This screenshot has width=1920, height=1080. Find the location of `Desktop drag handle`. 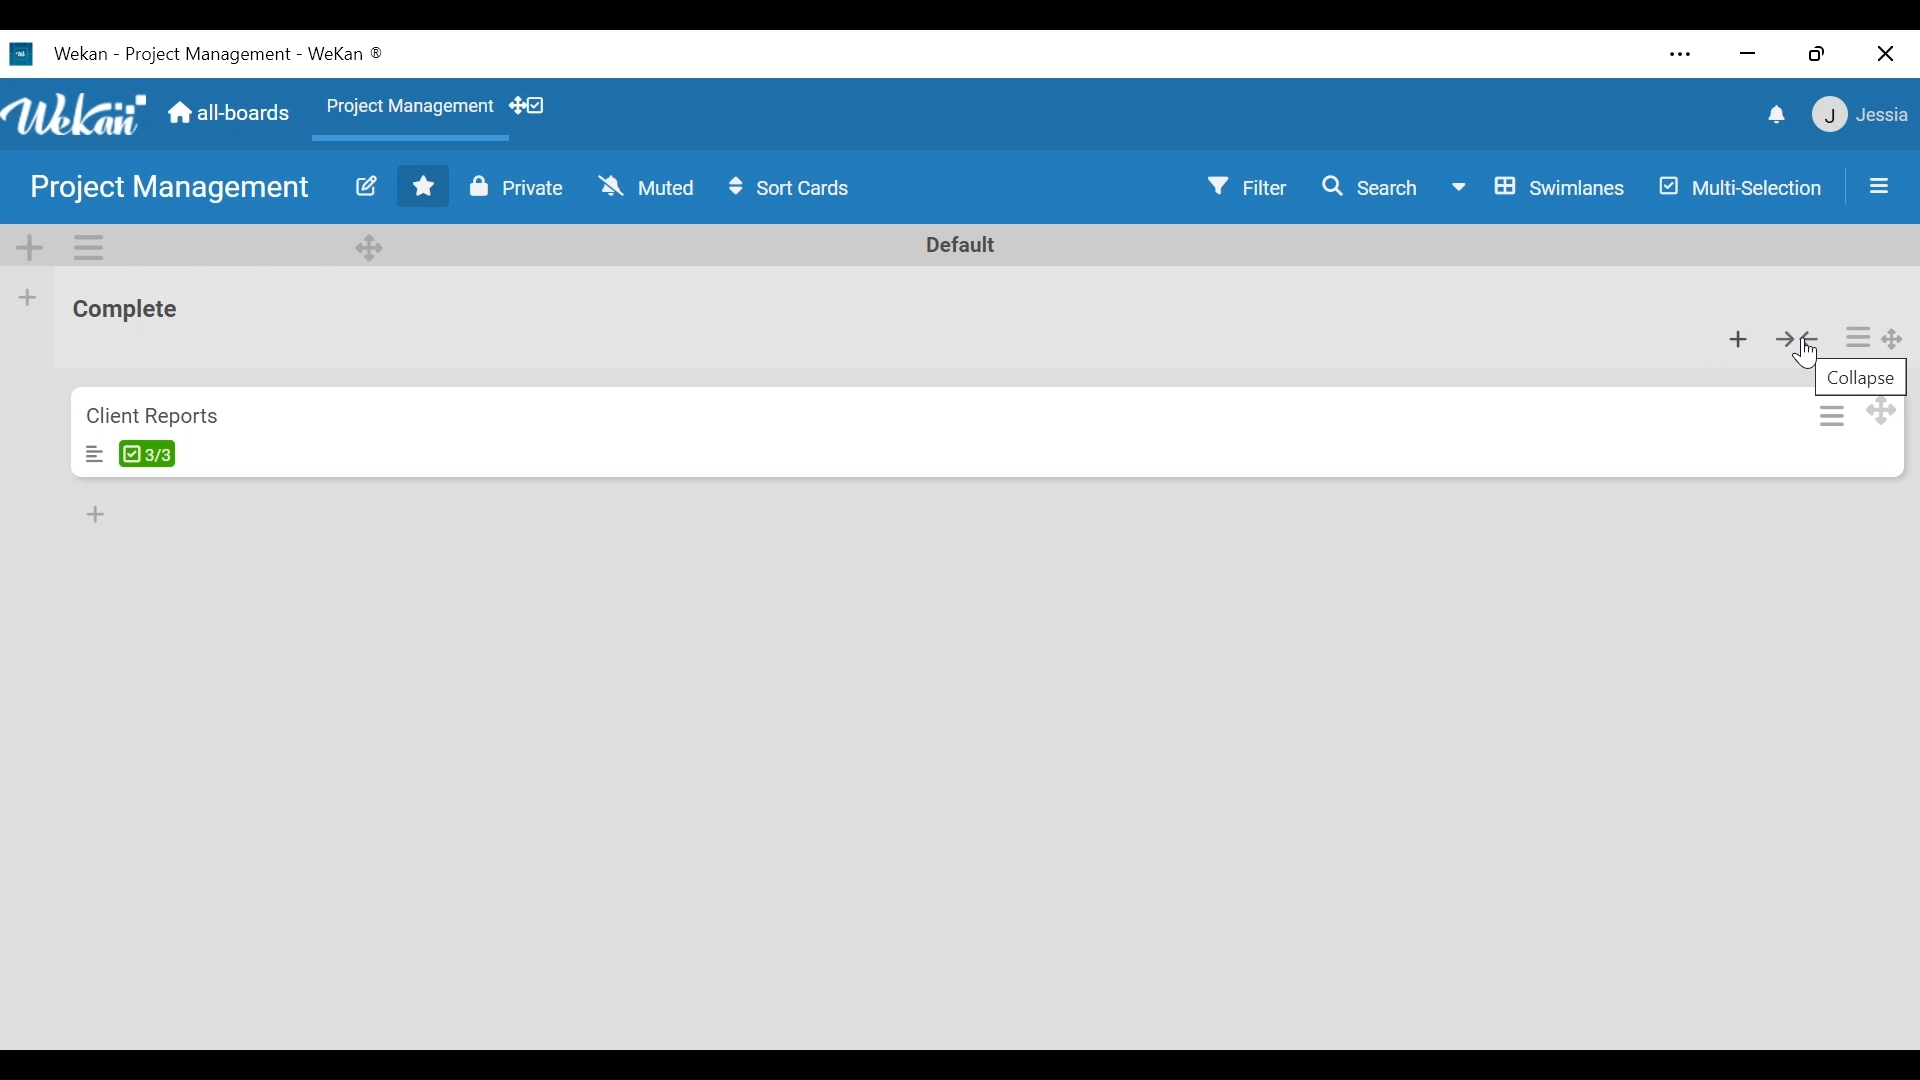

Desktop drag handle is located at coordinates (1893, 340).